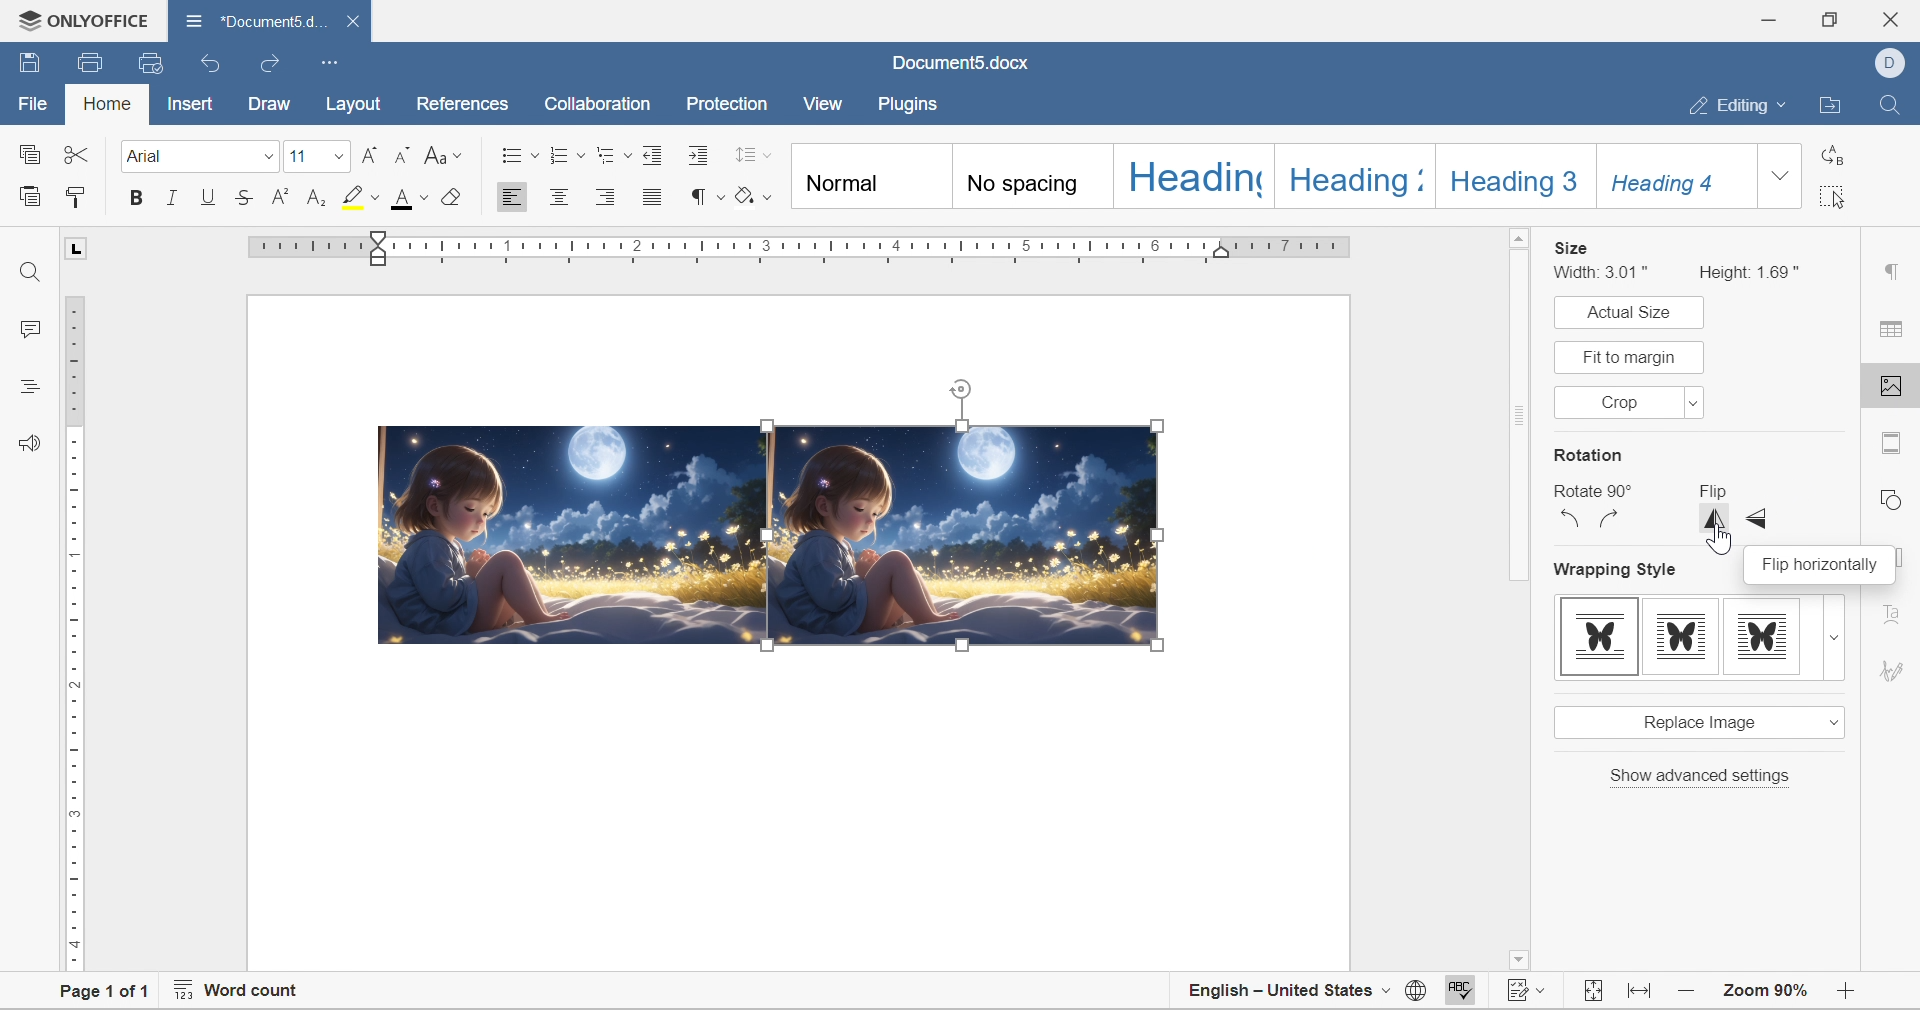 The image size is (1920, 1010). I want to click on inline with text, so click(1601, 637).